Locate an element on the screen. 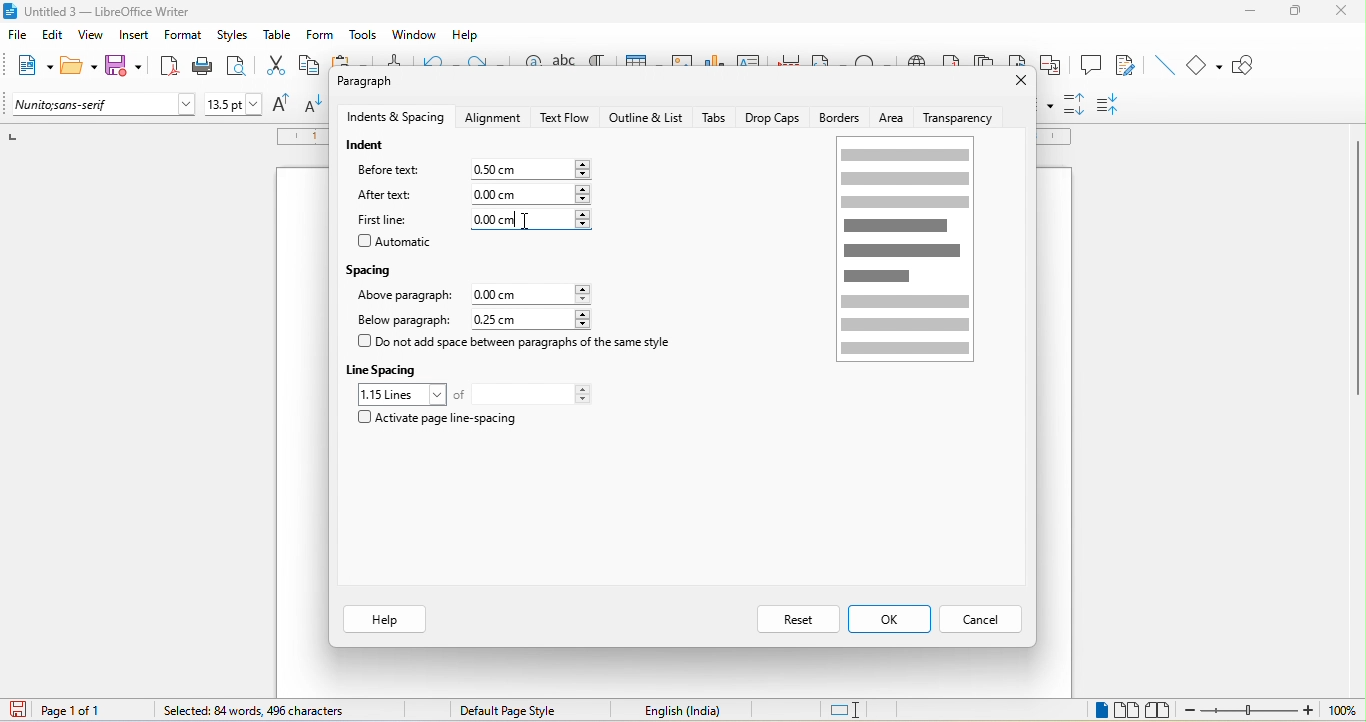 This screenshot has width=1366, height=722. zoom is located at coordinates (1250, 712).